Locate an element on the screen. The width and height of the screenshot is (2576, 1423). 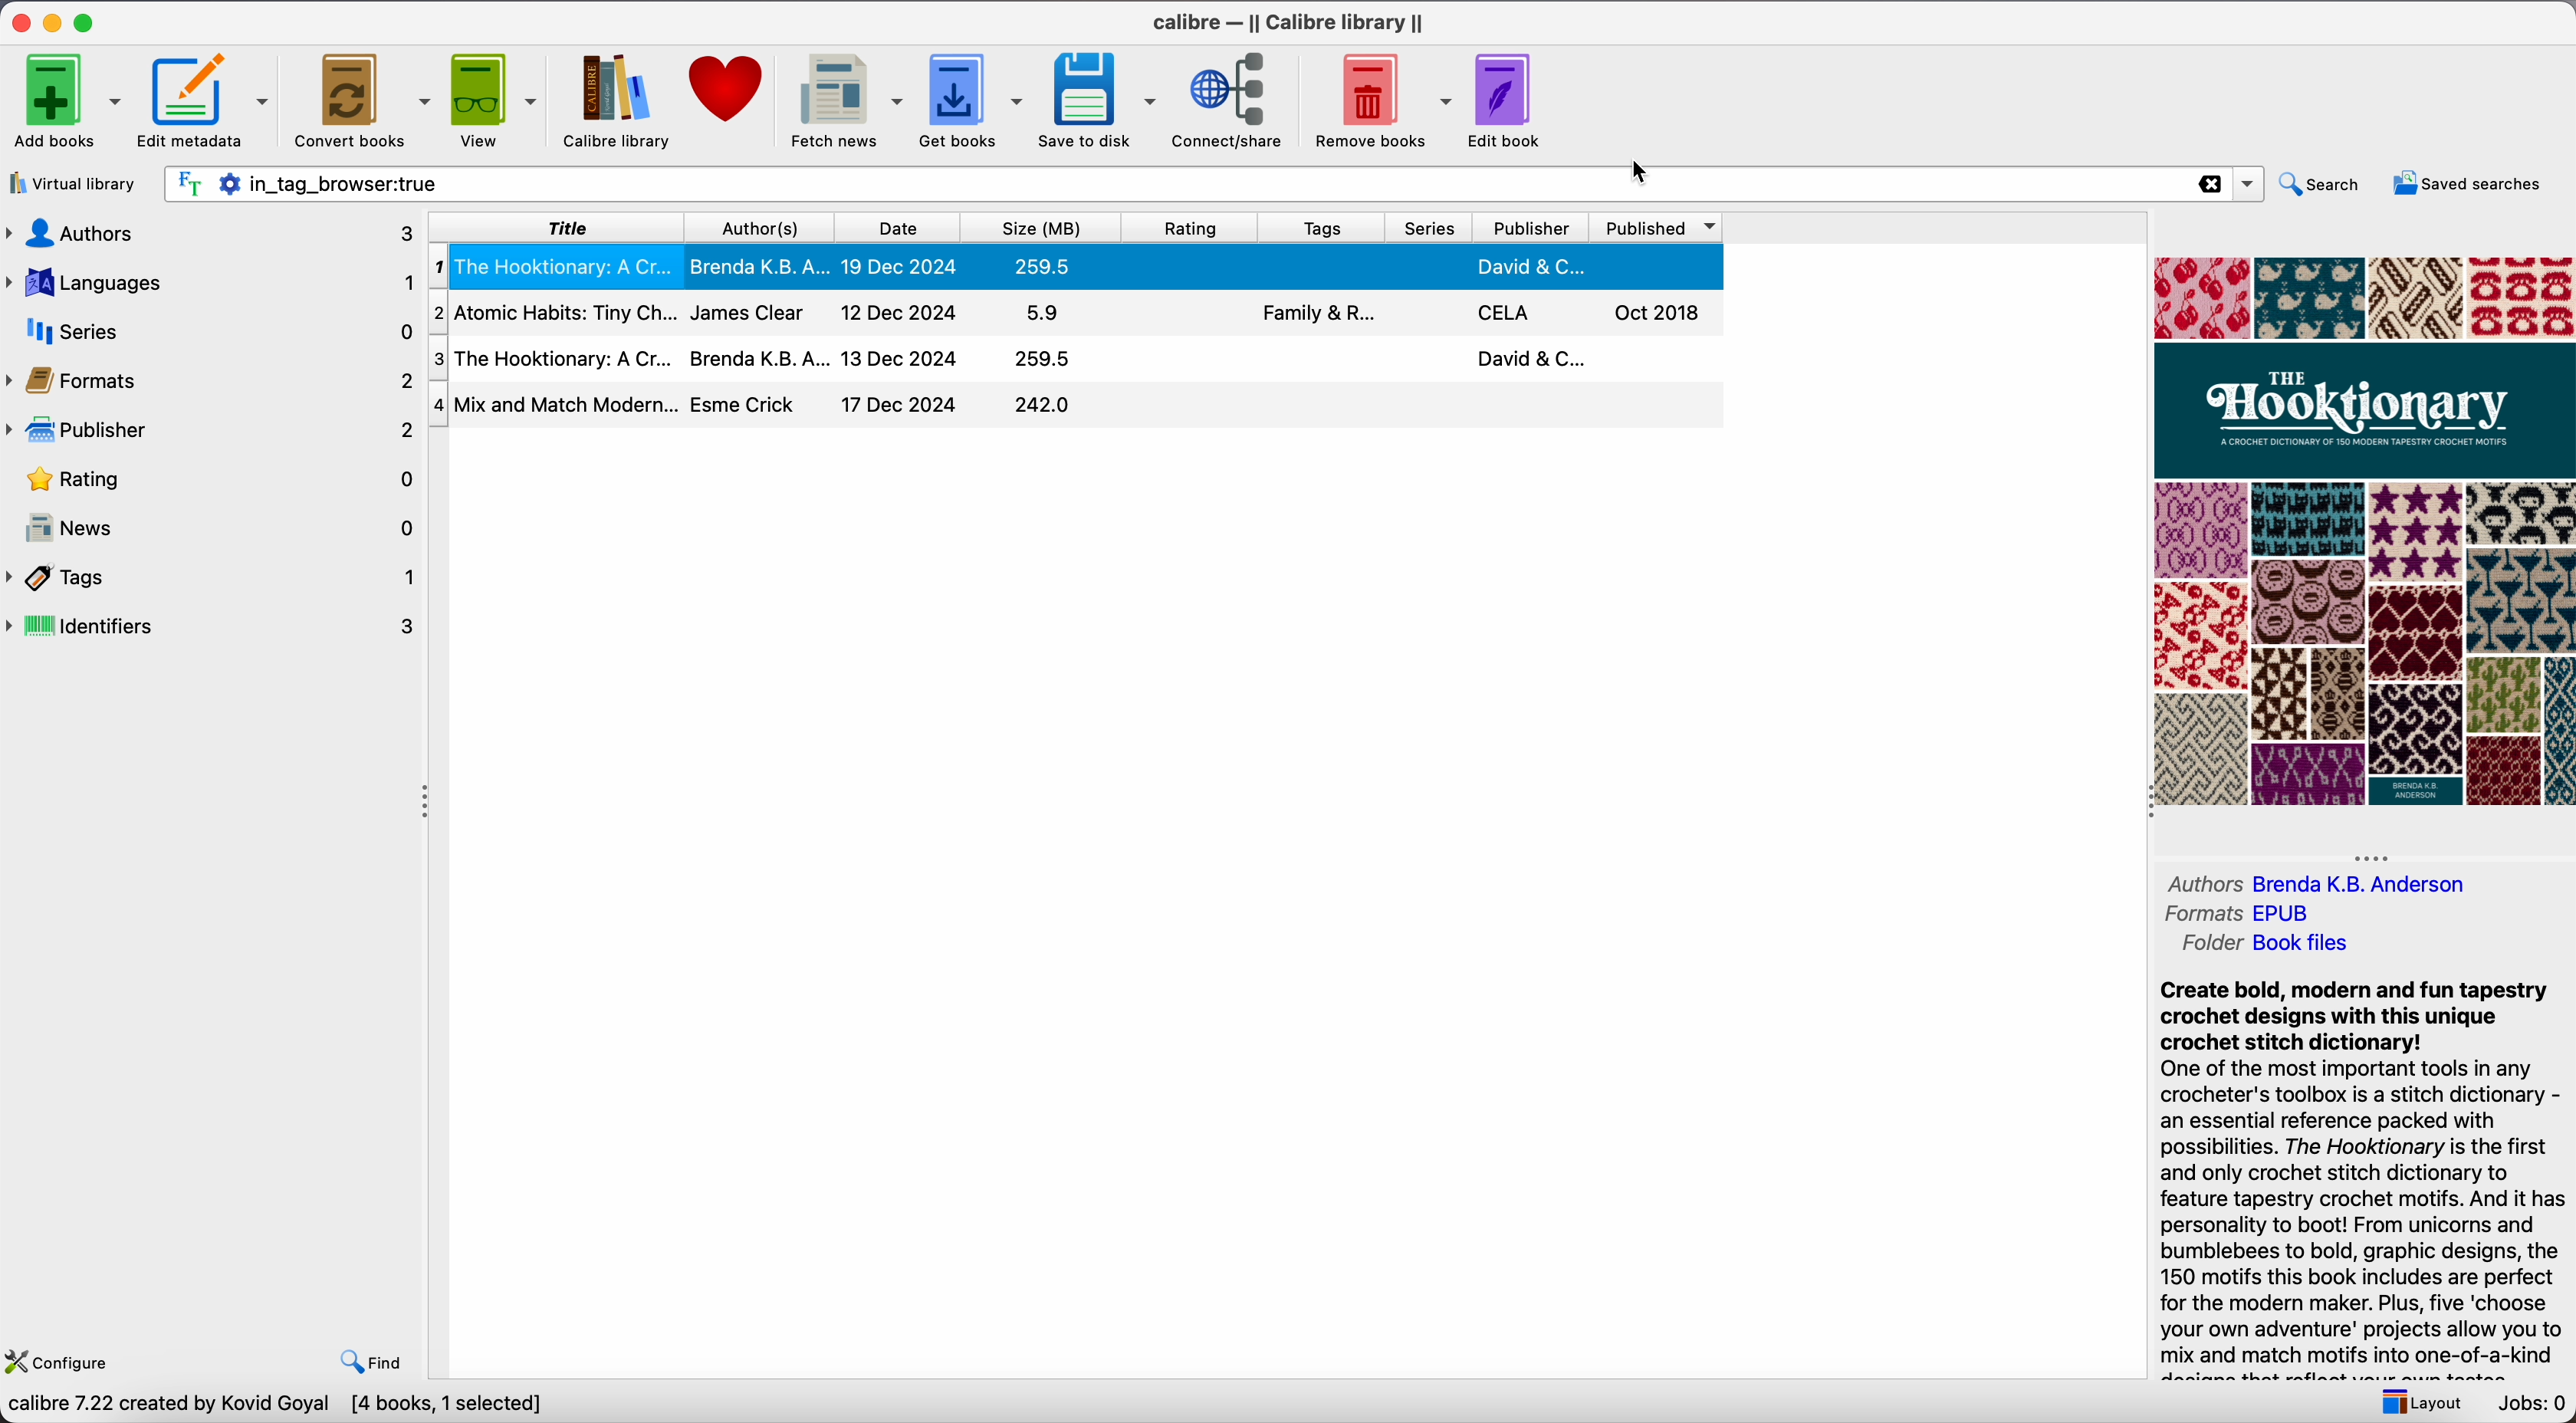
get books is located at coordinates (974, 99).